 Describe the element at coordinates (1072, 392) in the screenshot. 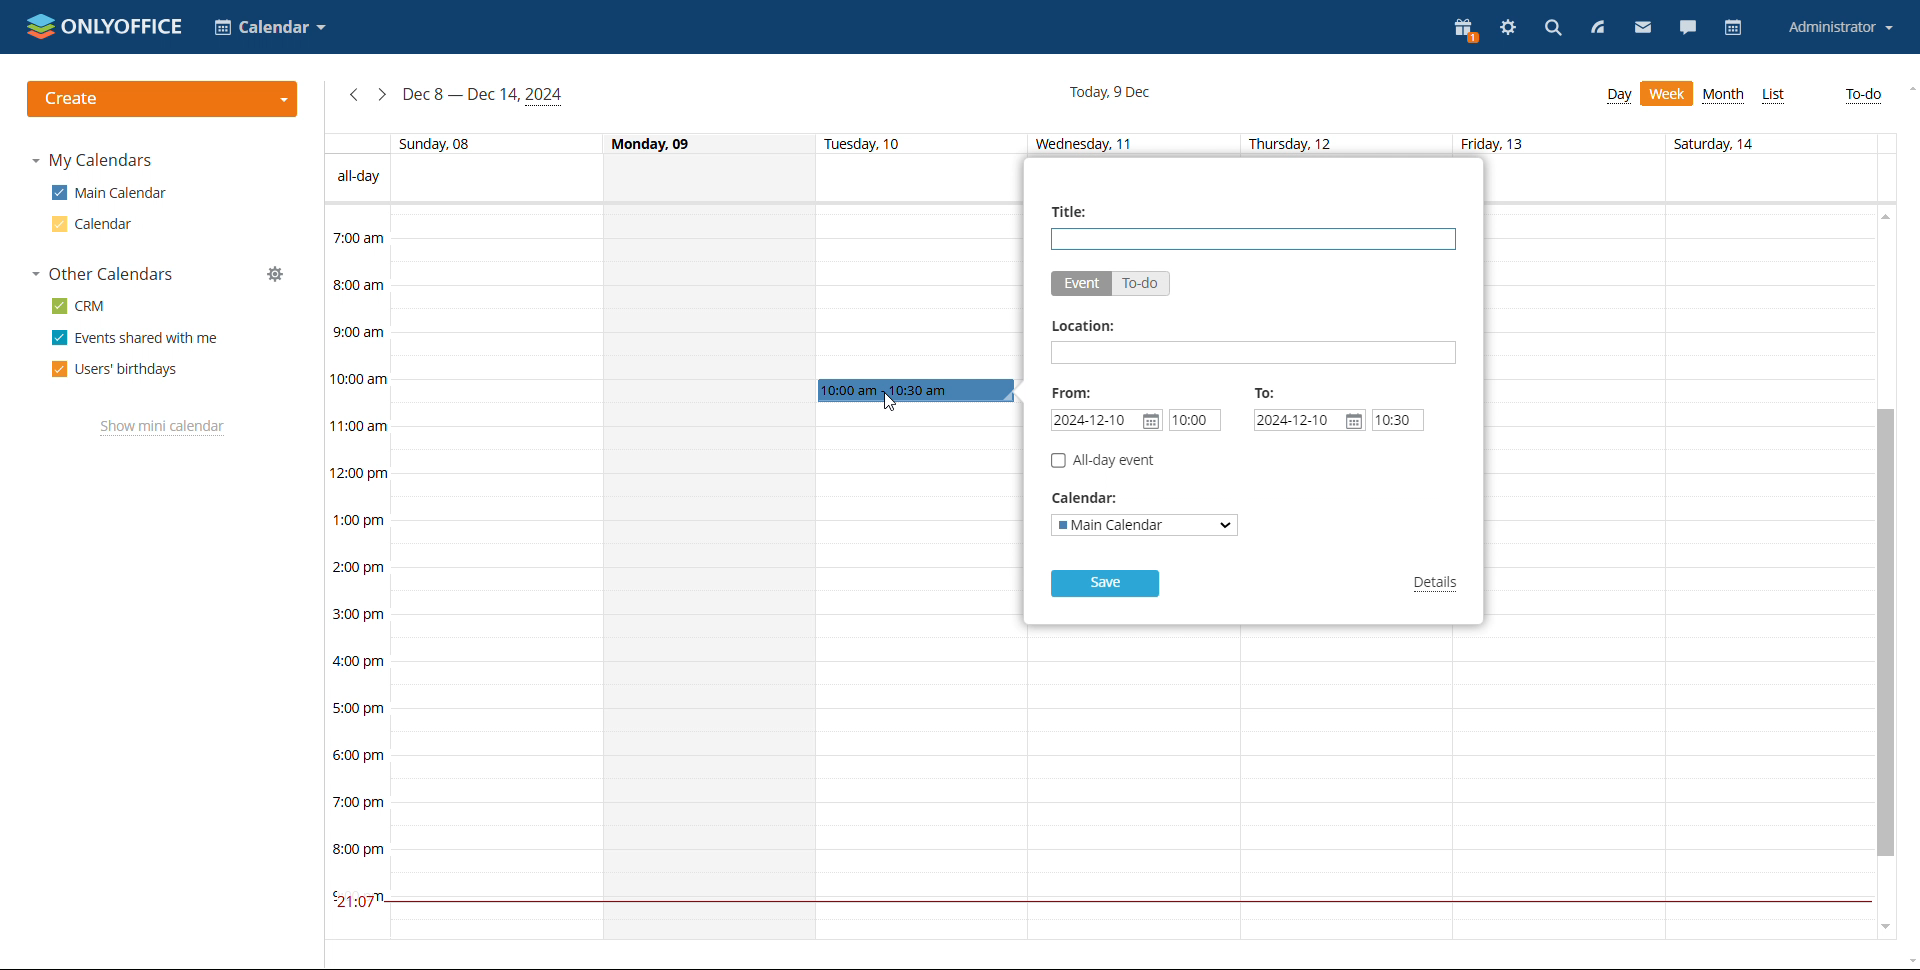

I see `From:` at that location.